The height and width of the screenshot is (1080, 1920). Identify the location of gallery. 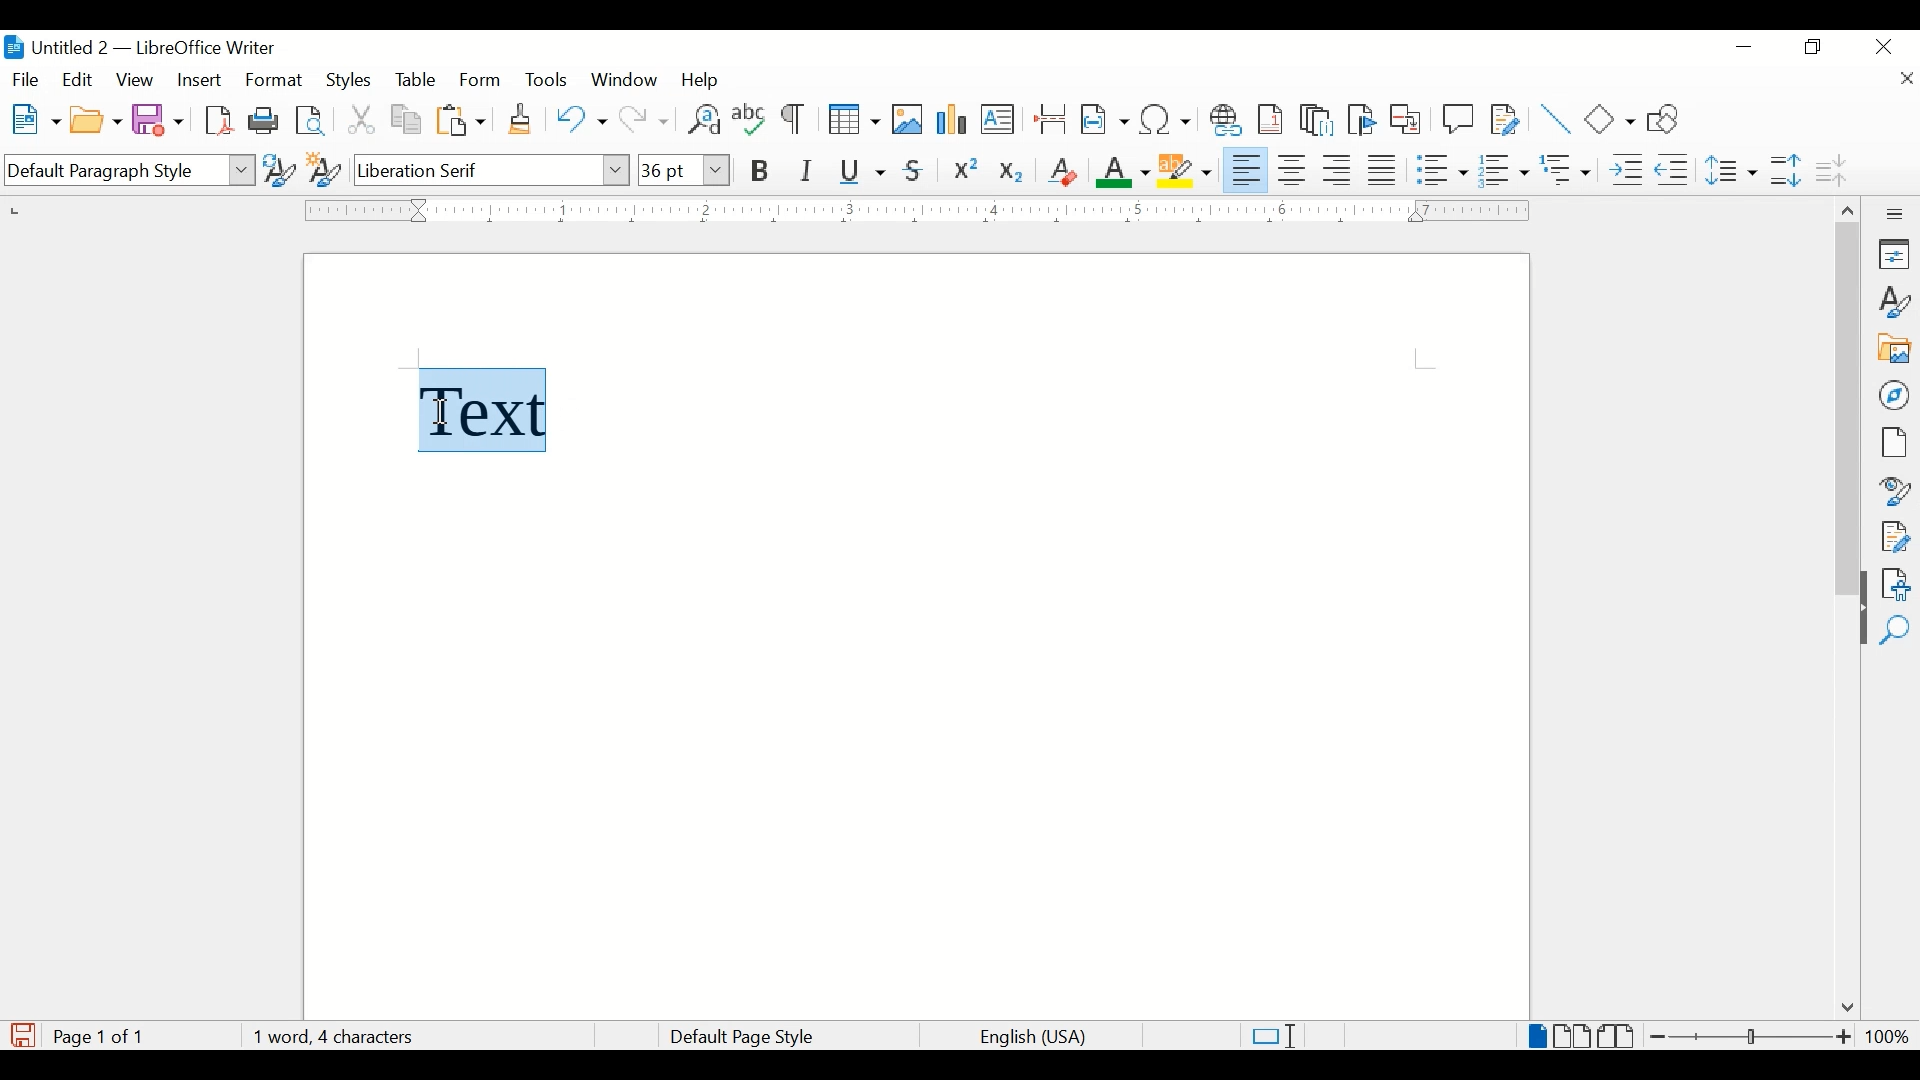
(1895, 349).